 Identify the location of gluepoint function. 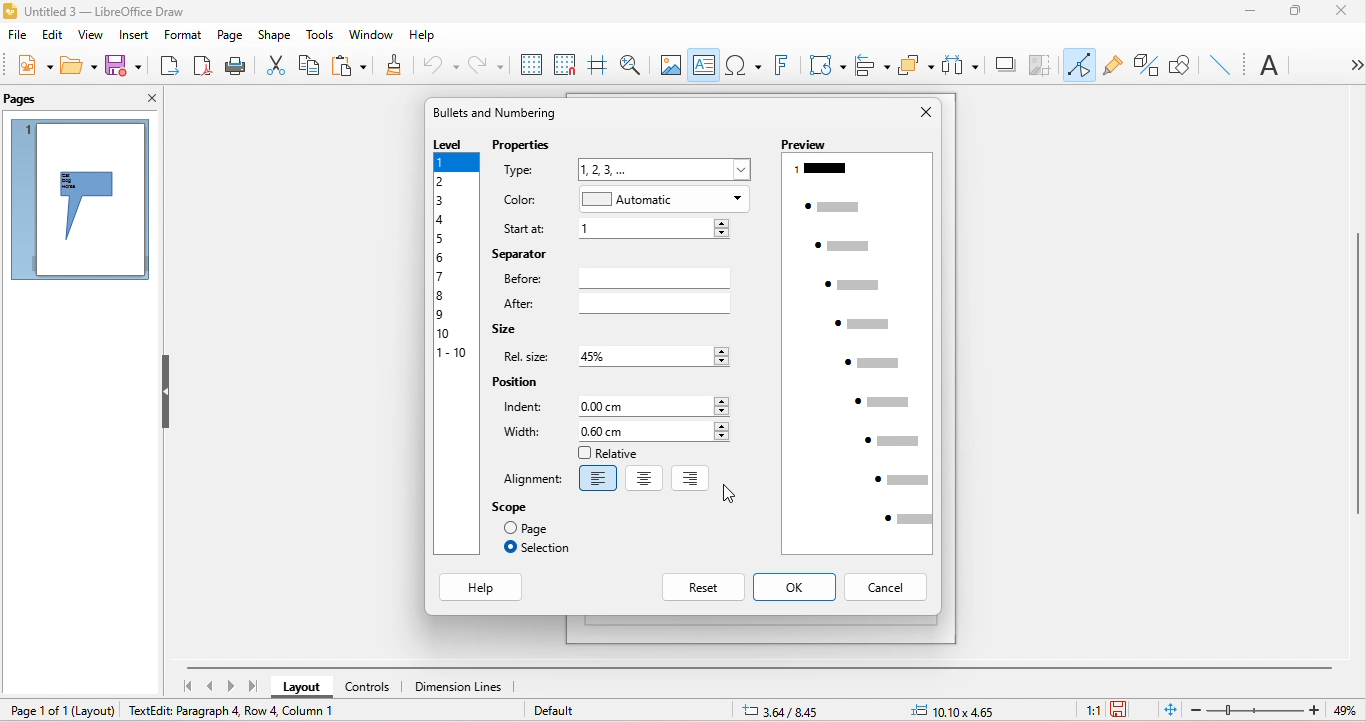
(1112, 68).